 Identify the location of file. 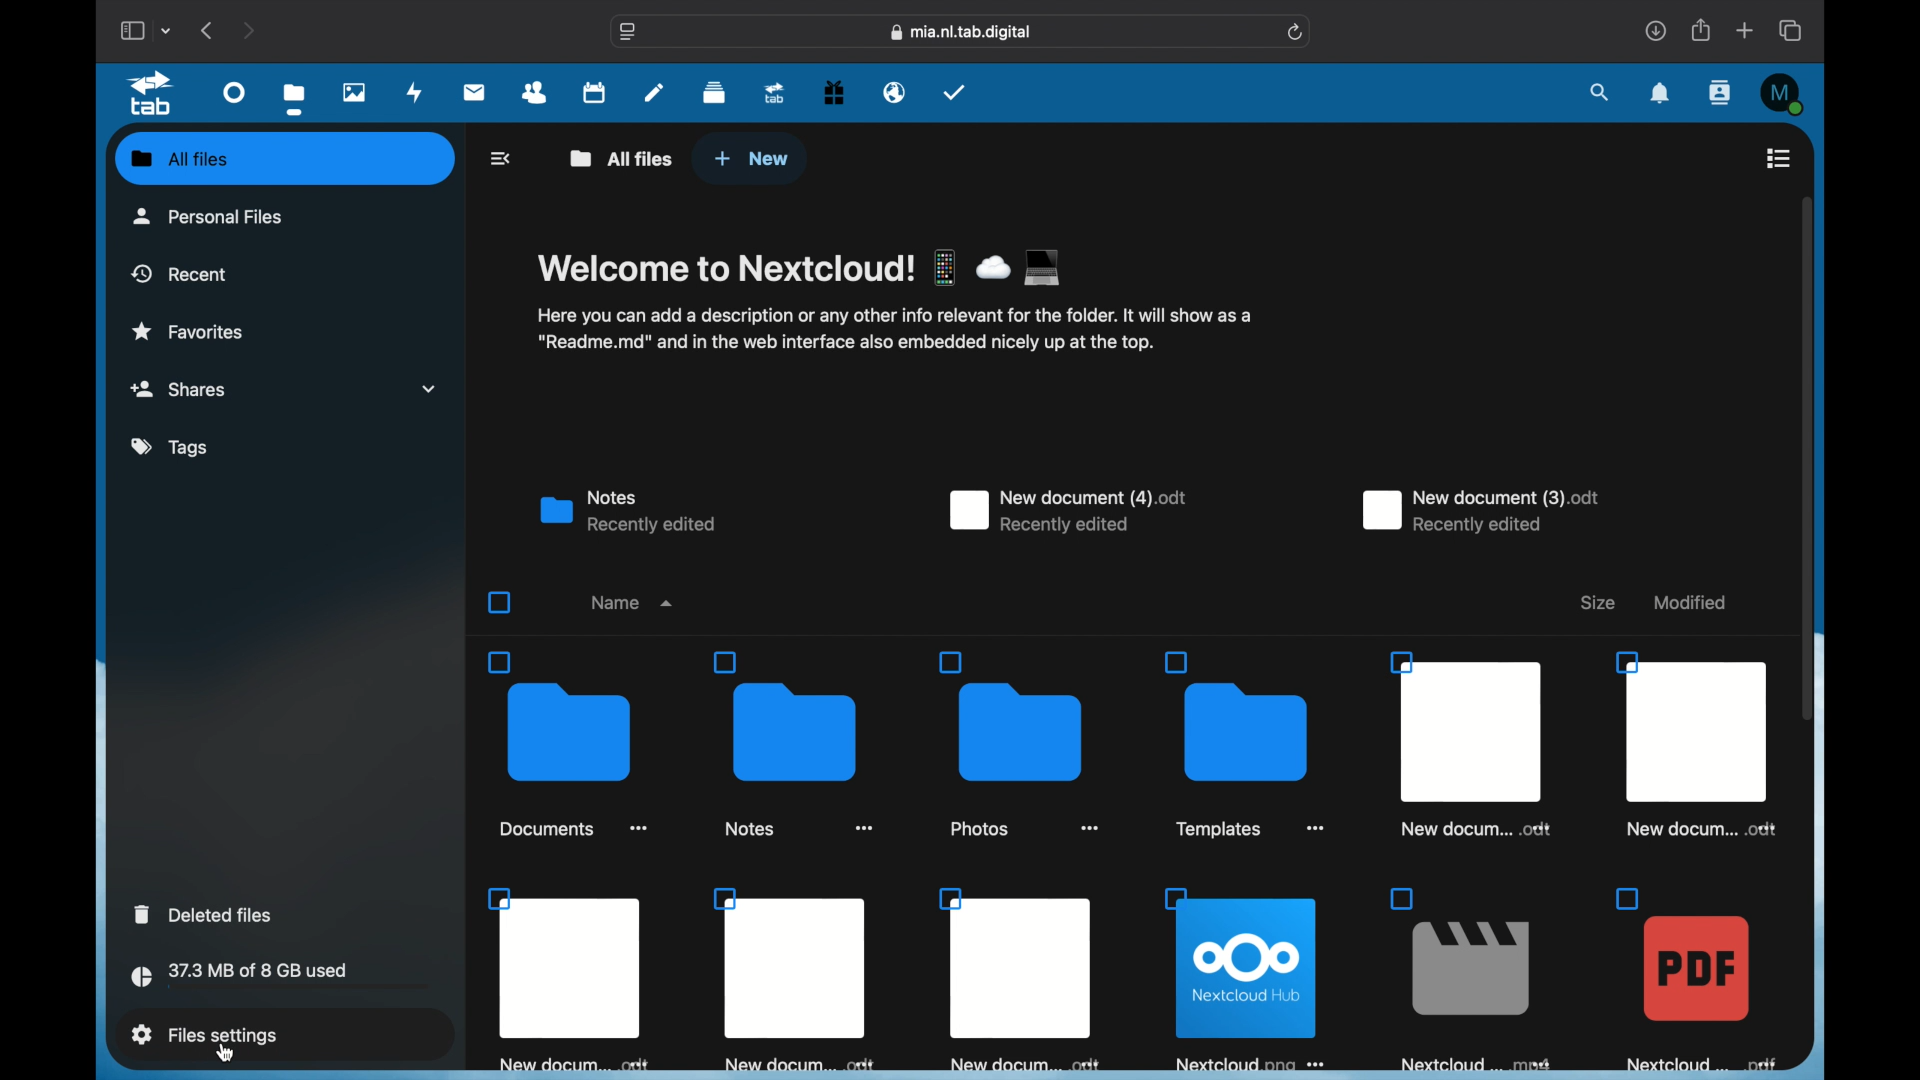
(568, 743).